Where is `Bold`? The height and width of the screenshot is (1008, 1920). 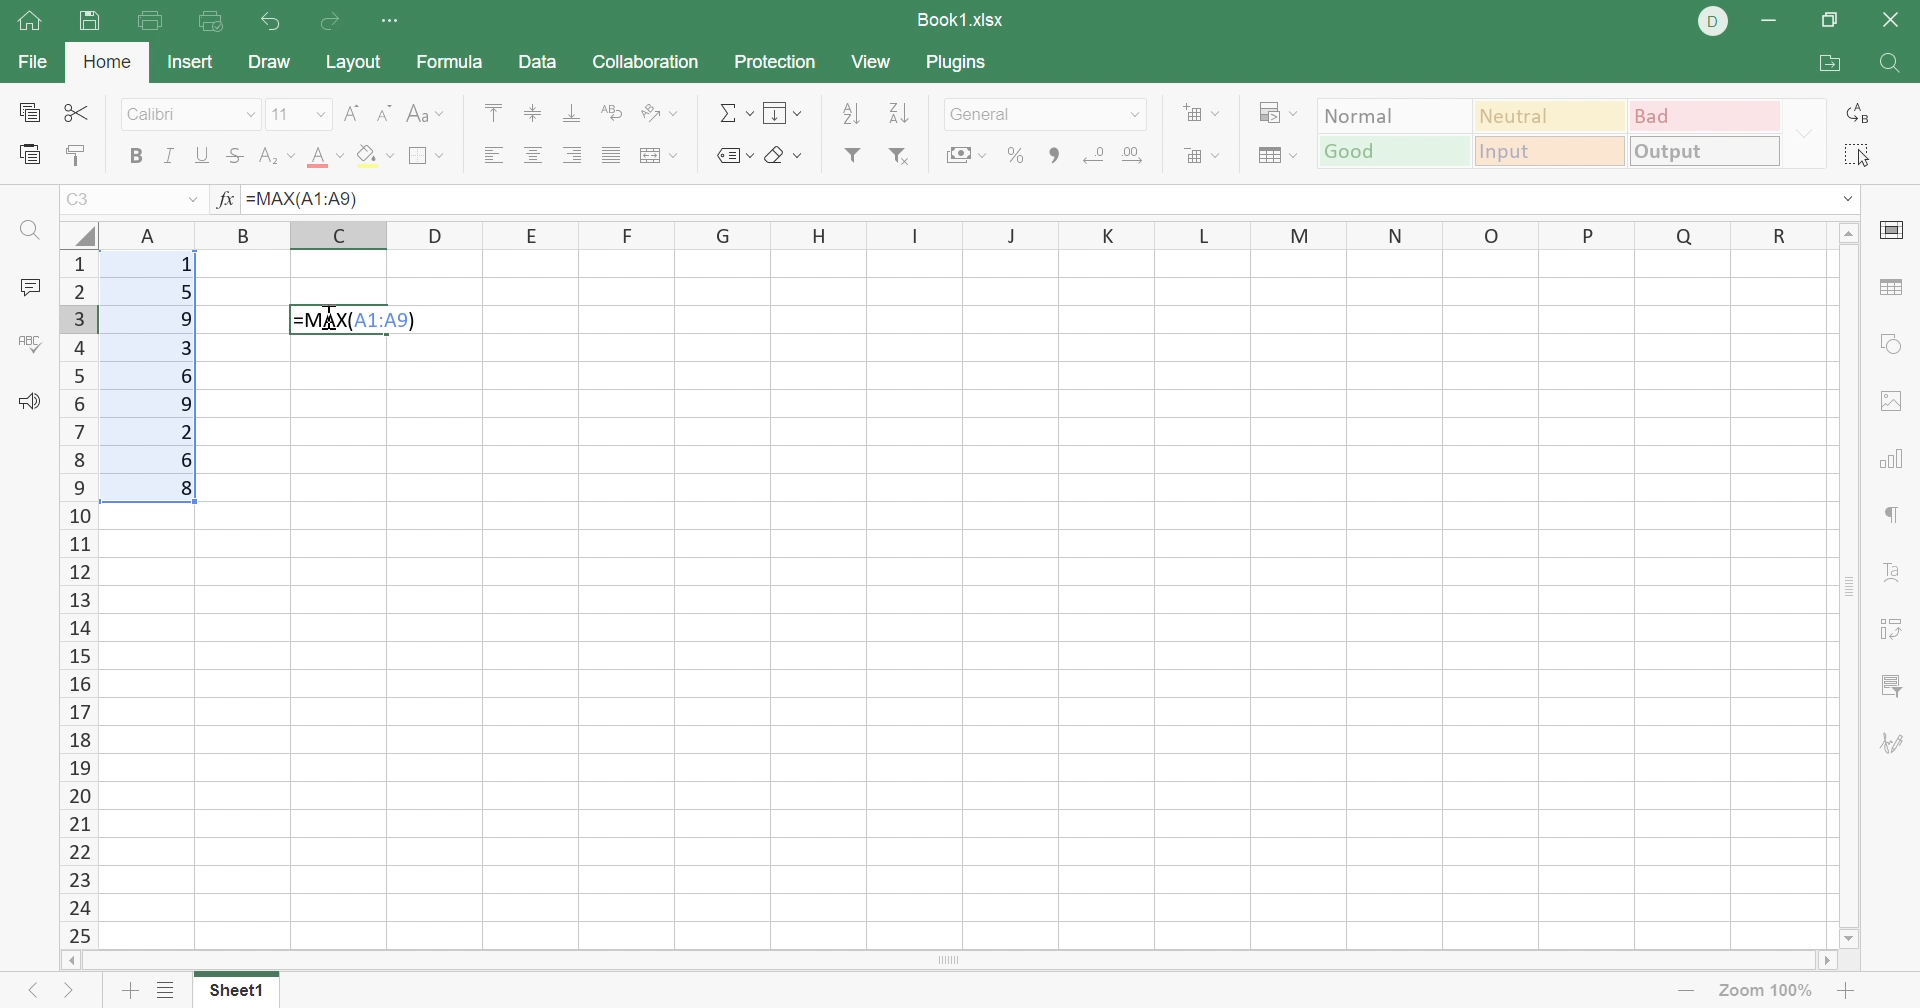 Bold is located at coordinates (137, 155).